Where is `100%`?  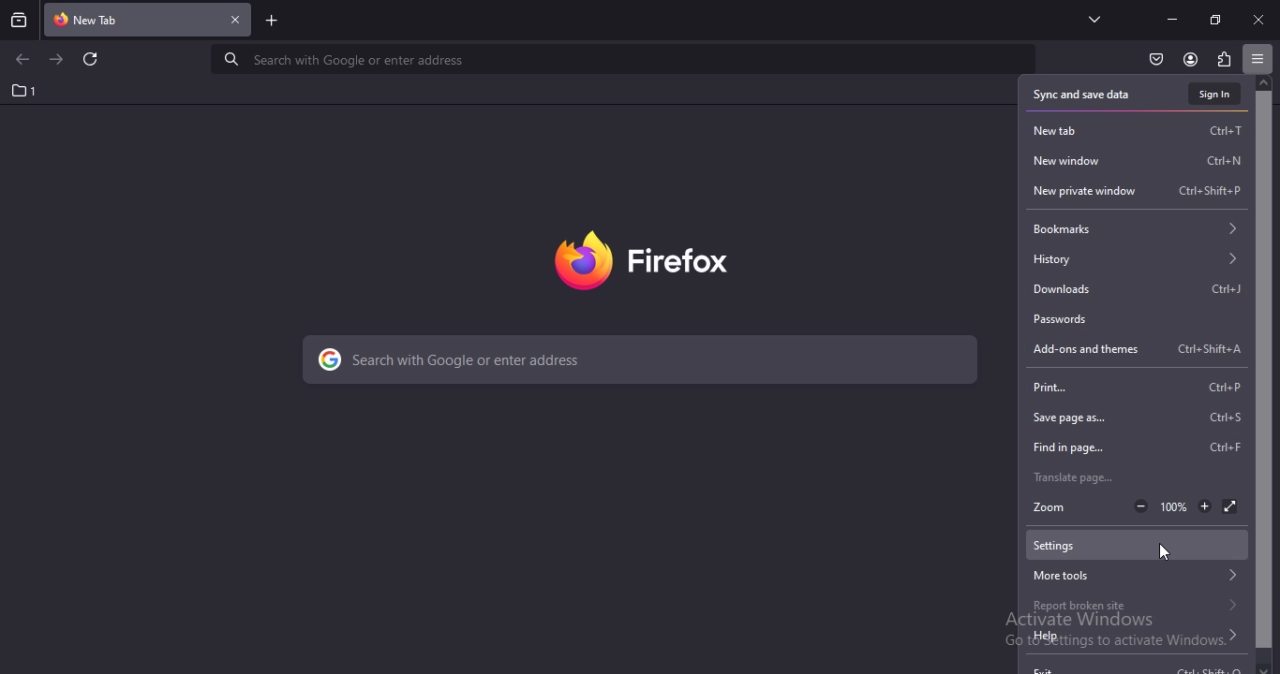
100% is located at coordinates (1173, 504).